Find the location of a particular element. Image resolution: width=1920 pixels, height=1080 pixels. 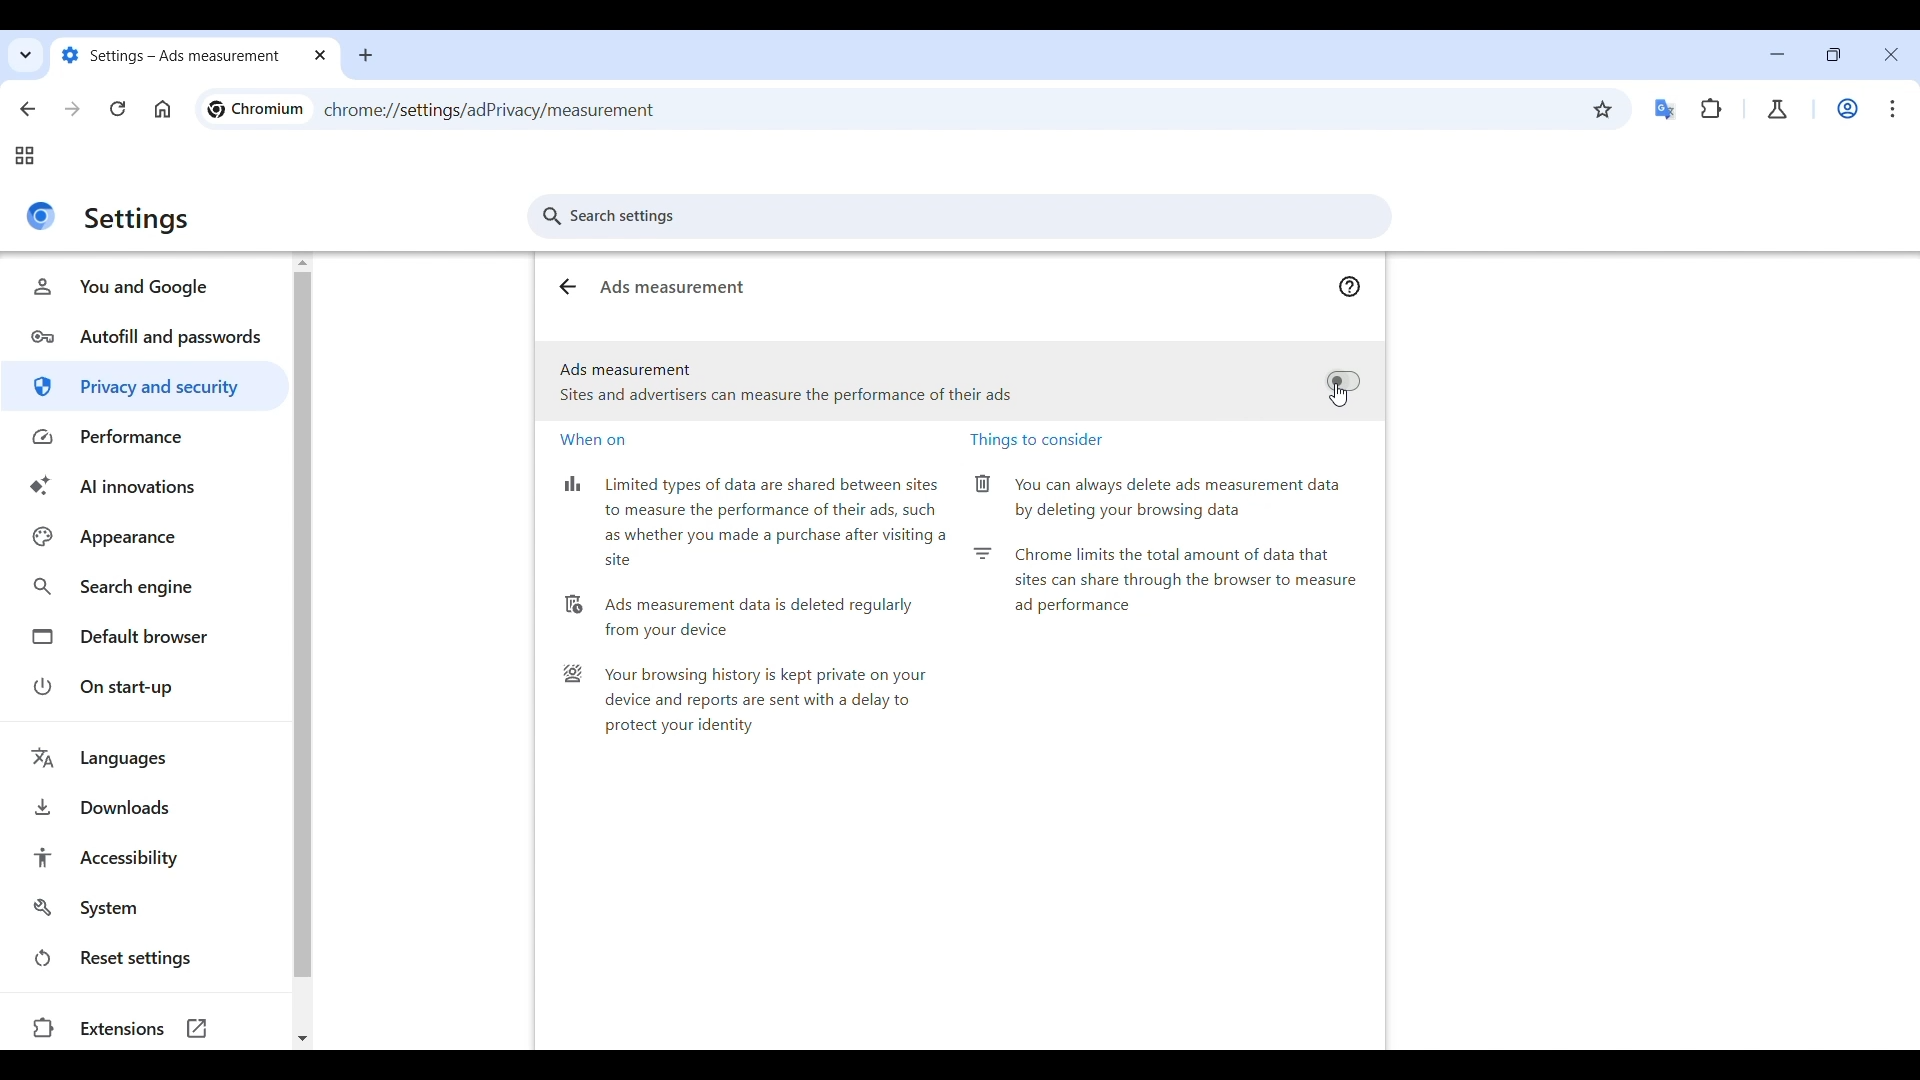

Go to homepage is located at coordinates (163, 109).